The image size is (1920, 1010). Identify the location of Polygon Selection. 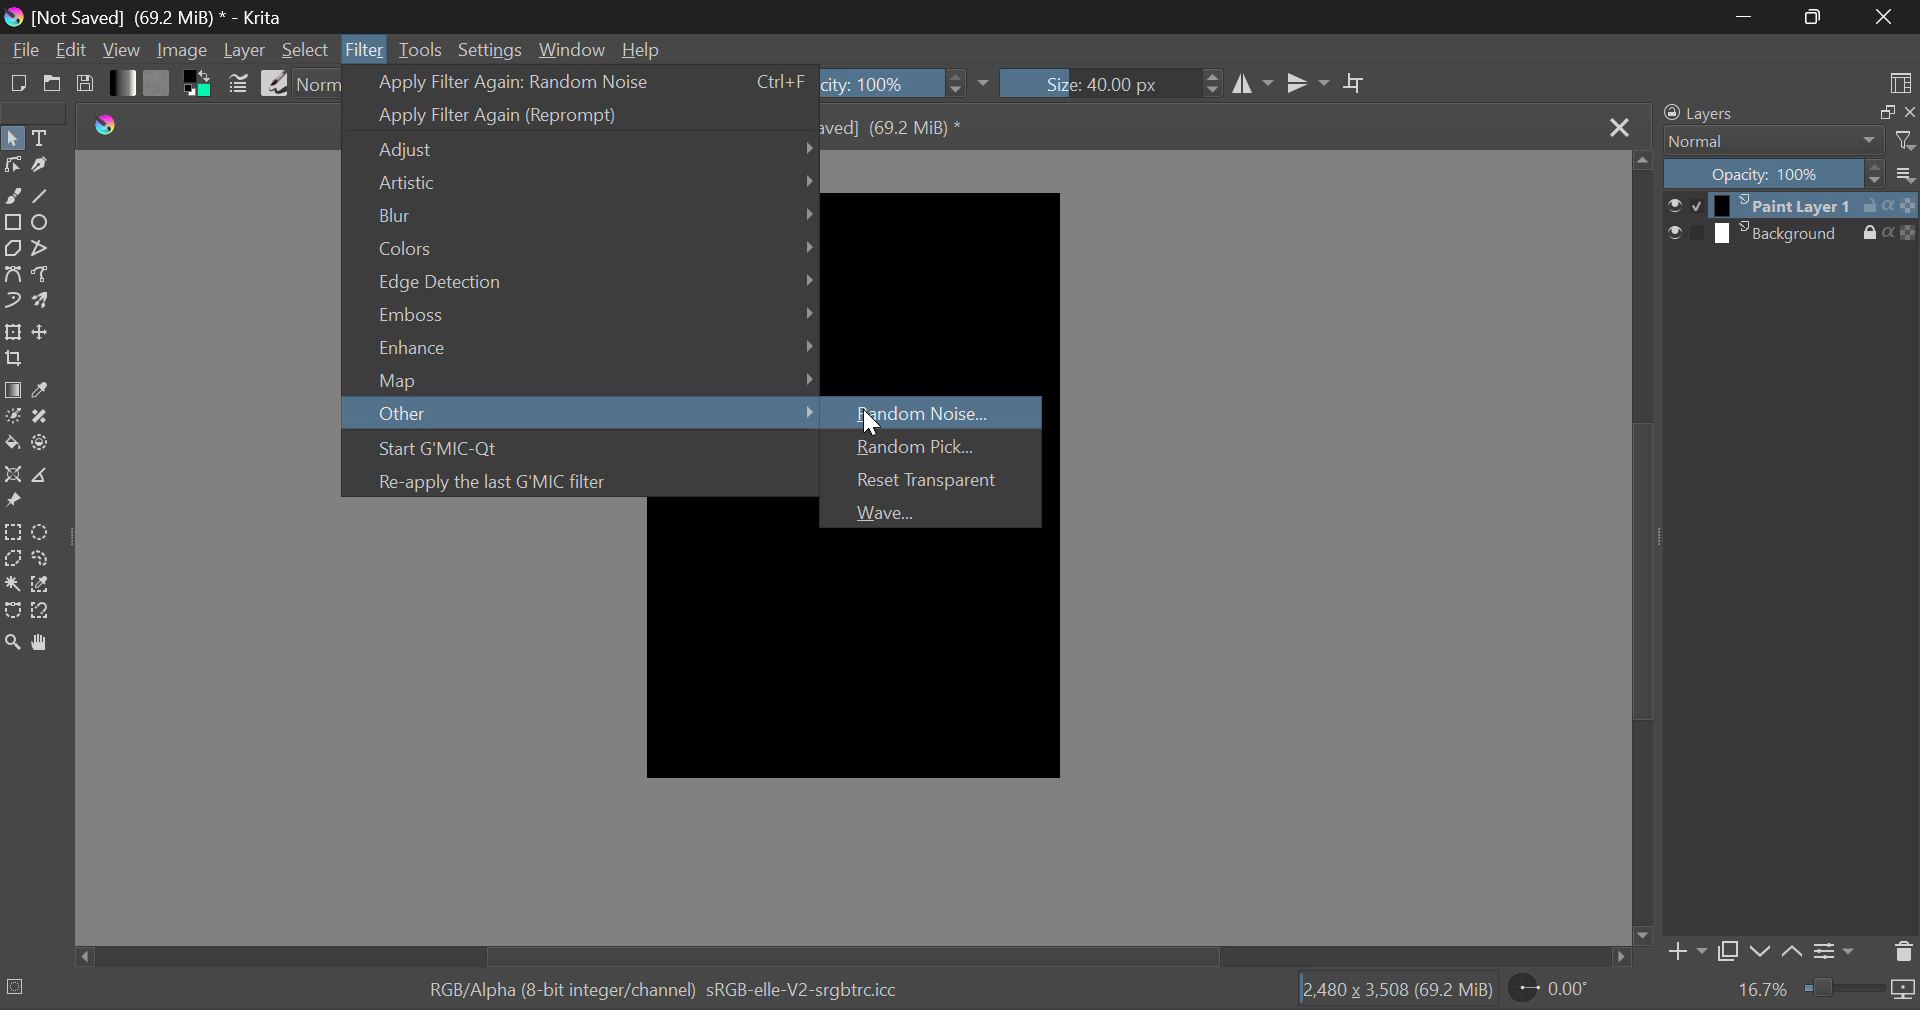
(12, 559).